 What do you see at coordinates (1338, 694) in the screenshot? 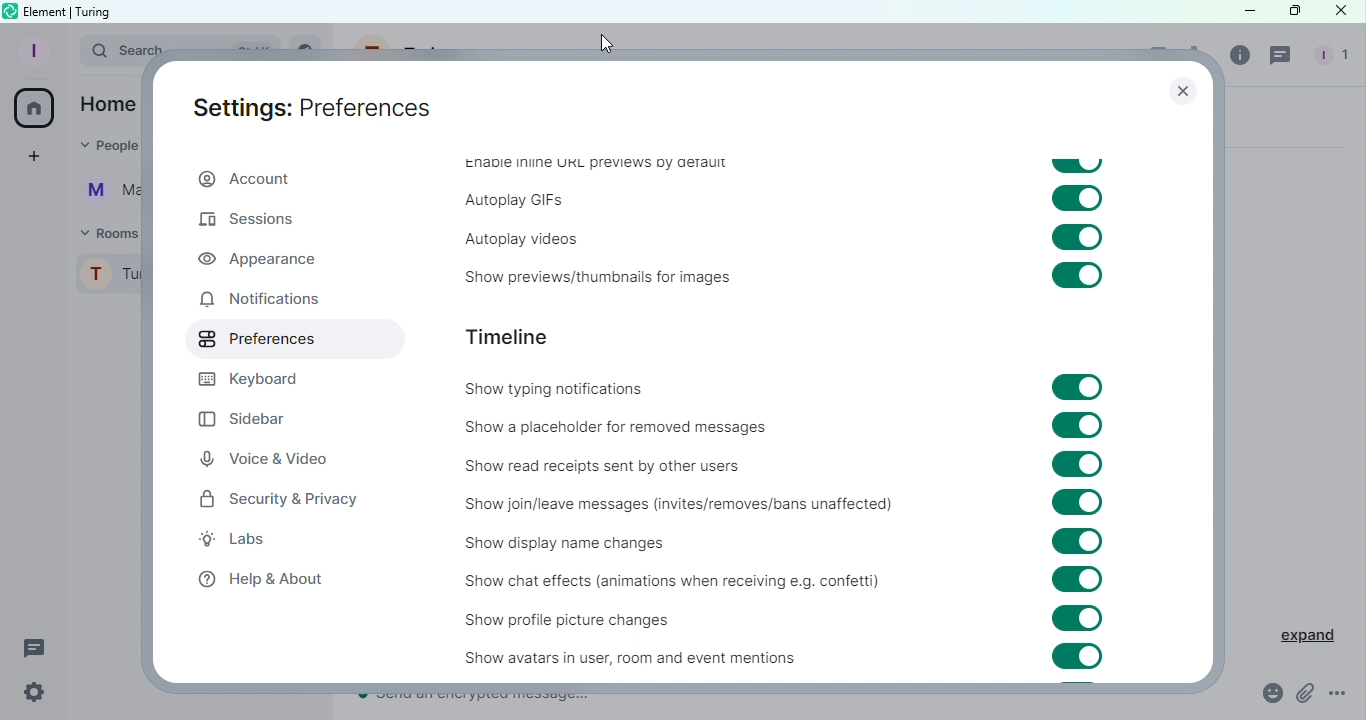
I see `More Options` at bounding box center [1338, 694].